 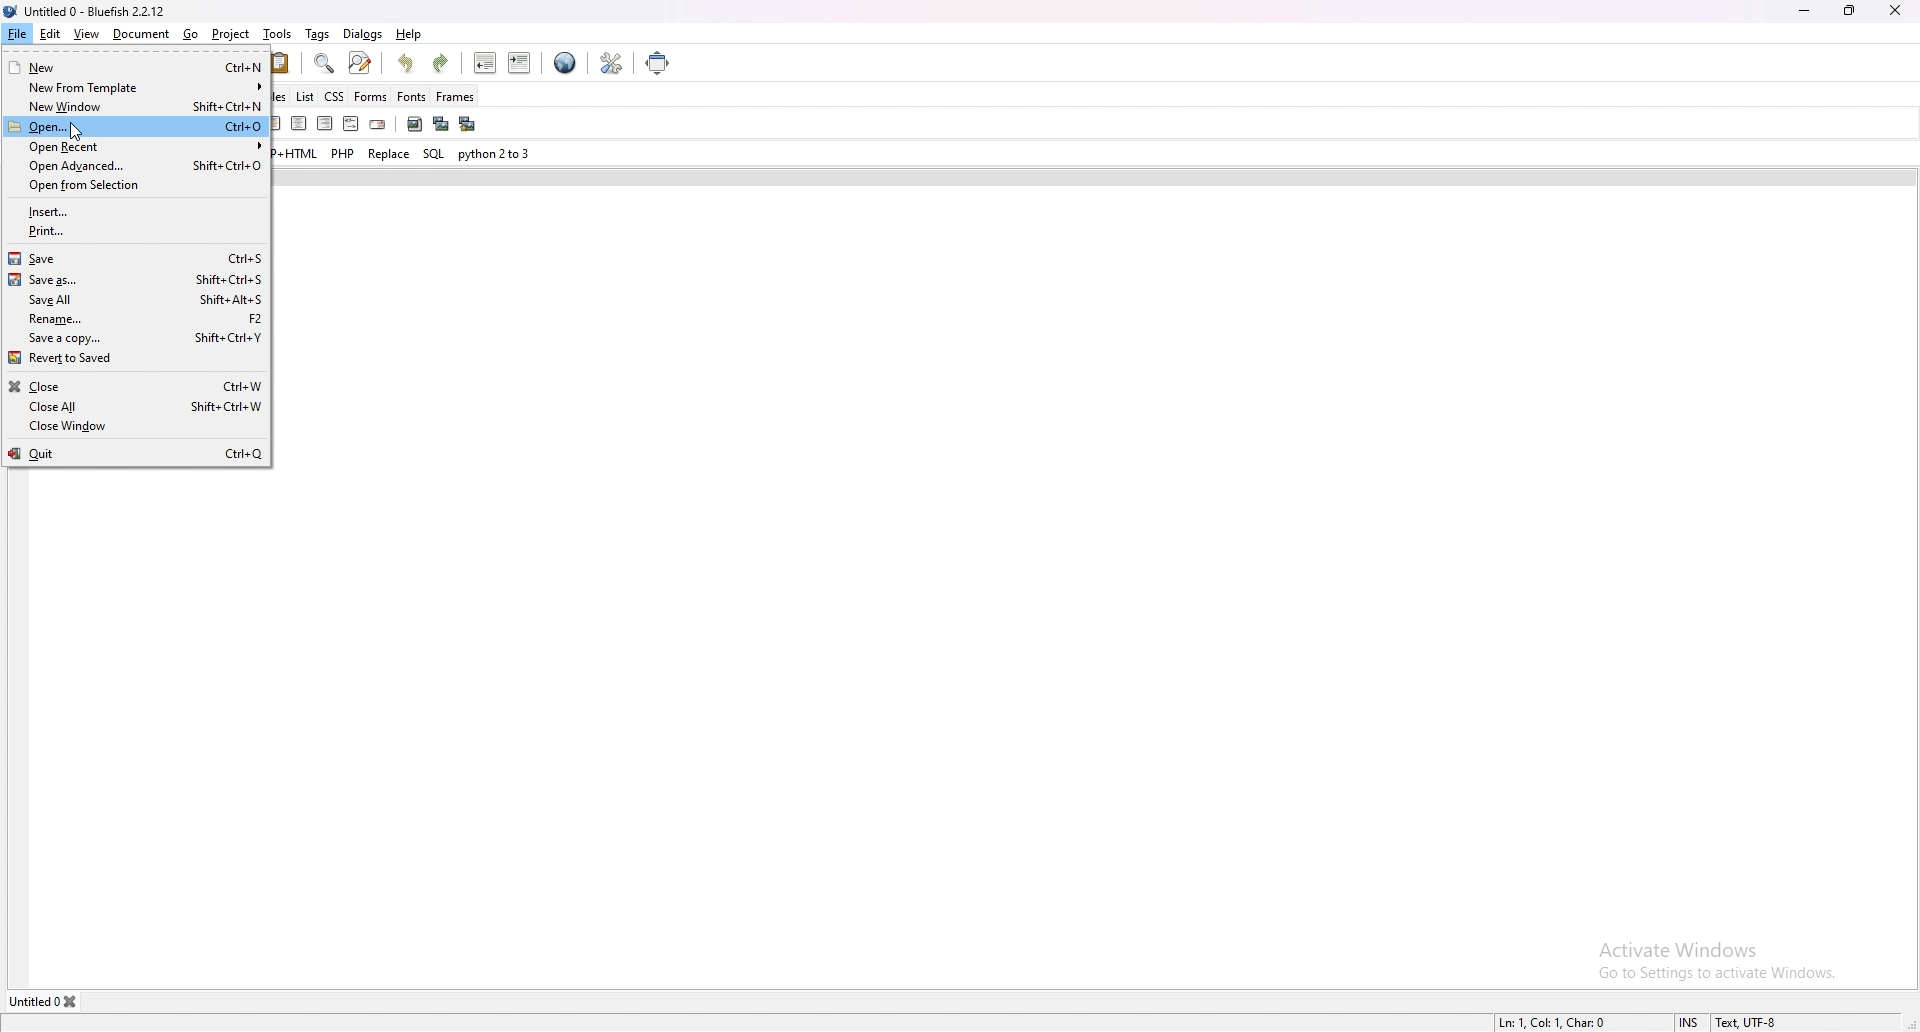 What do you see at coordinates (281, 62) in the screenshot?
I see `paste` at bounding box center [281, 62].